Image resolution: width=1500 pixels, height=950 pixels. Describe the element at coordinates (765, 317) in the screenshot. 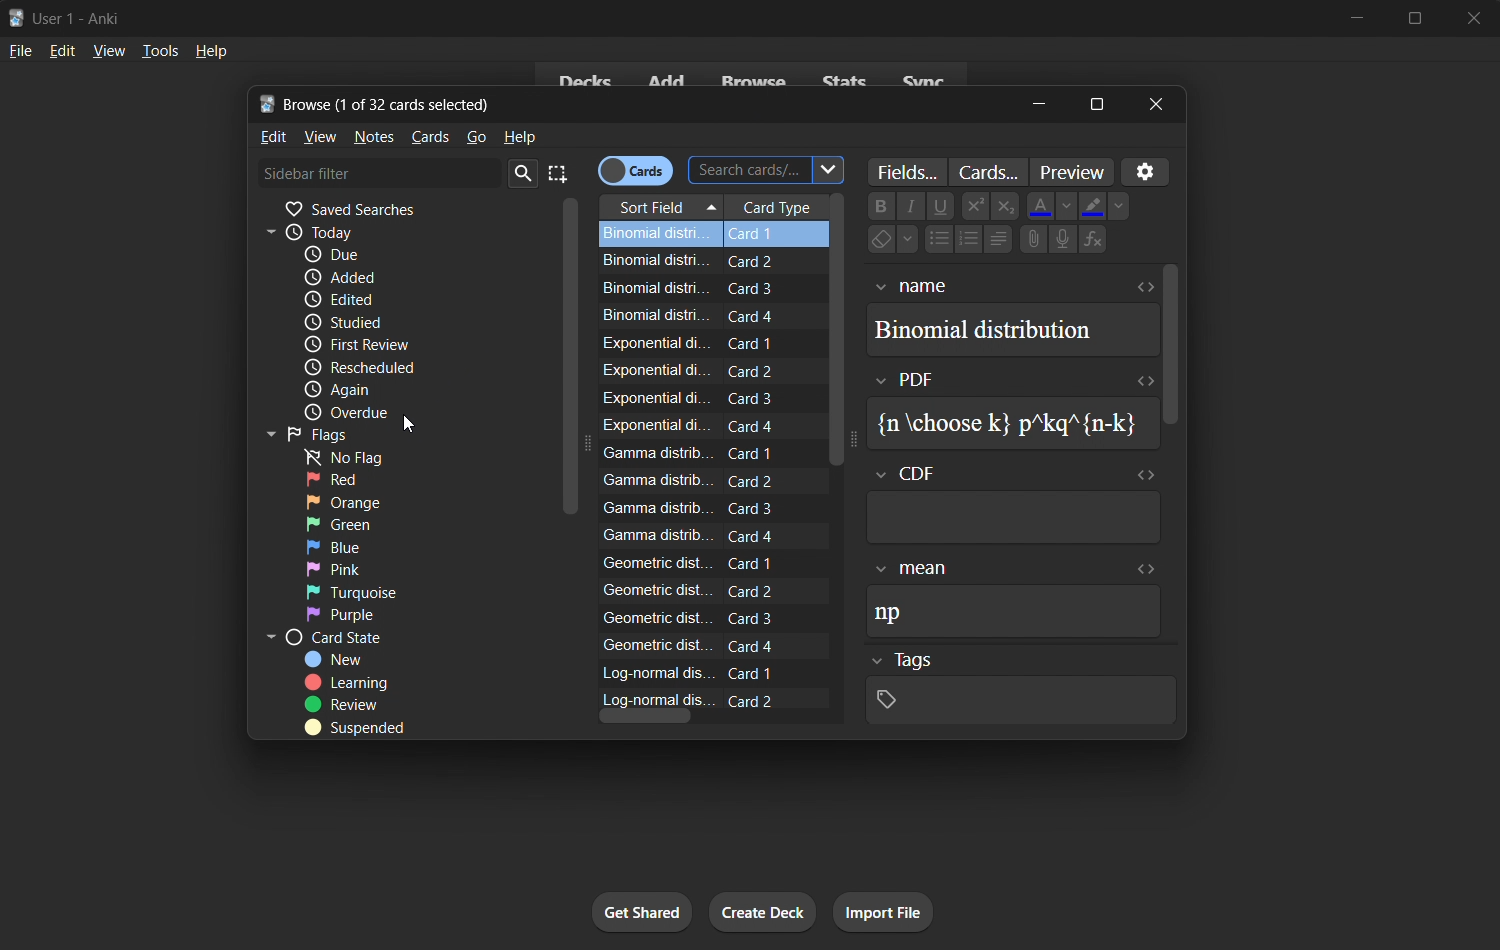

I see `Card 4` at that location.